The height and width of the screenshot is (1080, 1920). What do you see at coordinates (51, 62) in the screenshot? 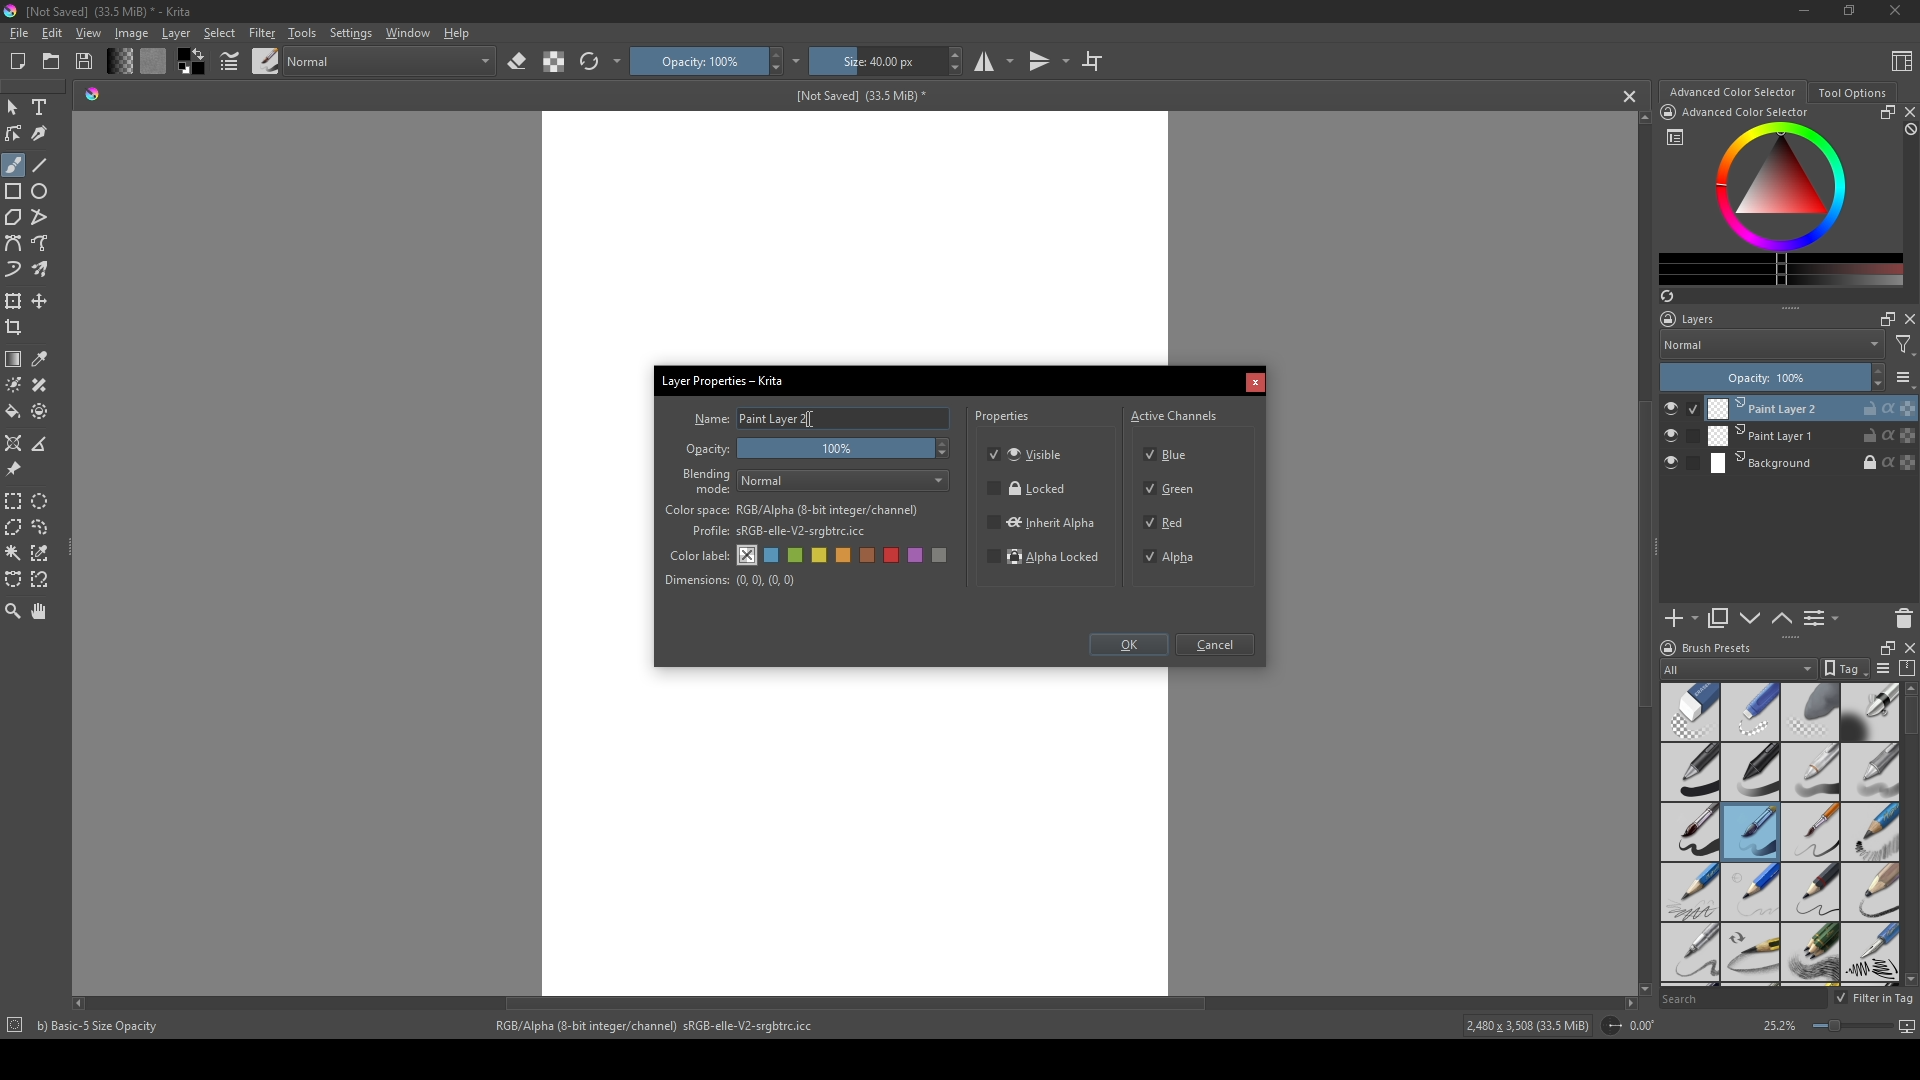
I see `folder` at bounding box center [51, 62].